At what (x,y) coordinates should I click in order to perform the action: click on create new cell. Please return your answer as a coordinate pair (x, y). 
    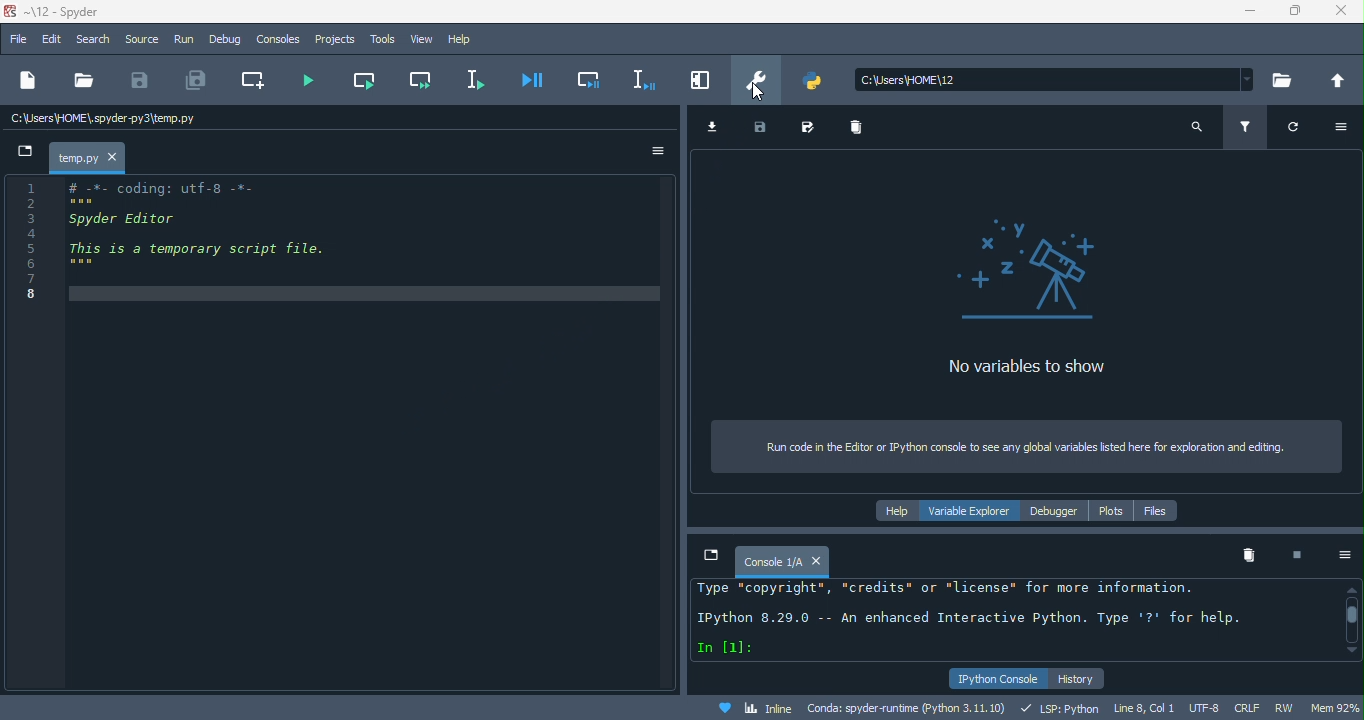
    Looking at the image, I should click on (258, 82).